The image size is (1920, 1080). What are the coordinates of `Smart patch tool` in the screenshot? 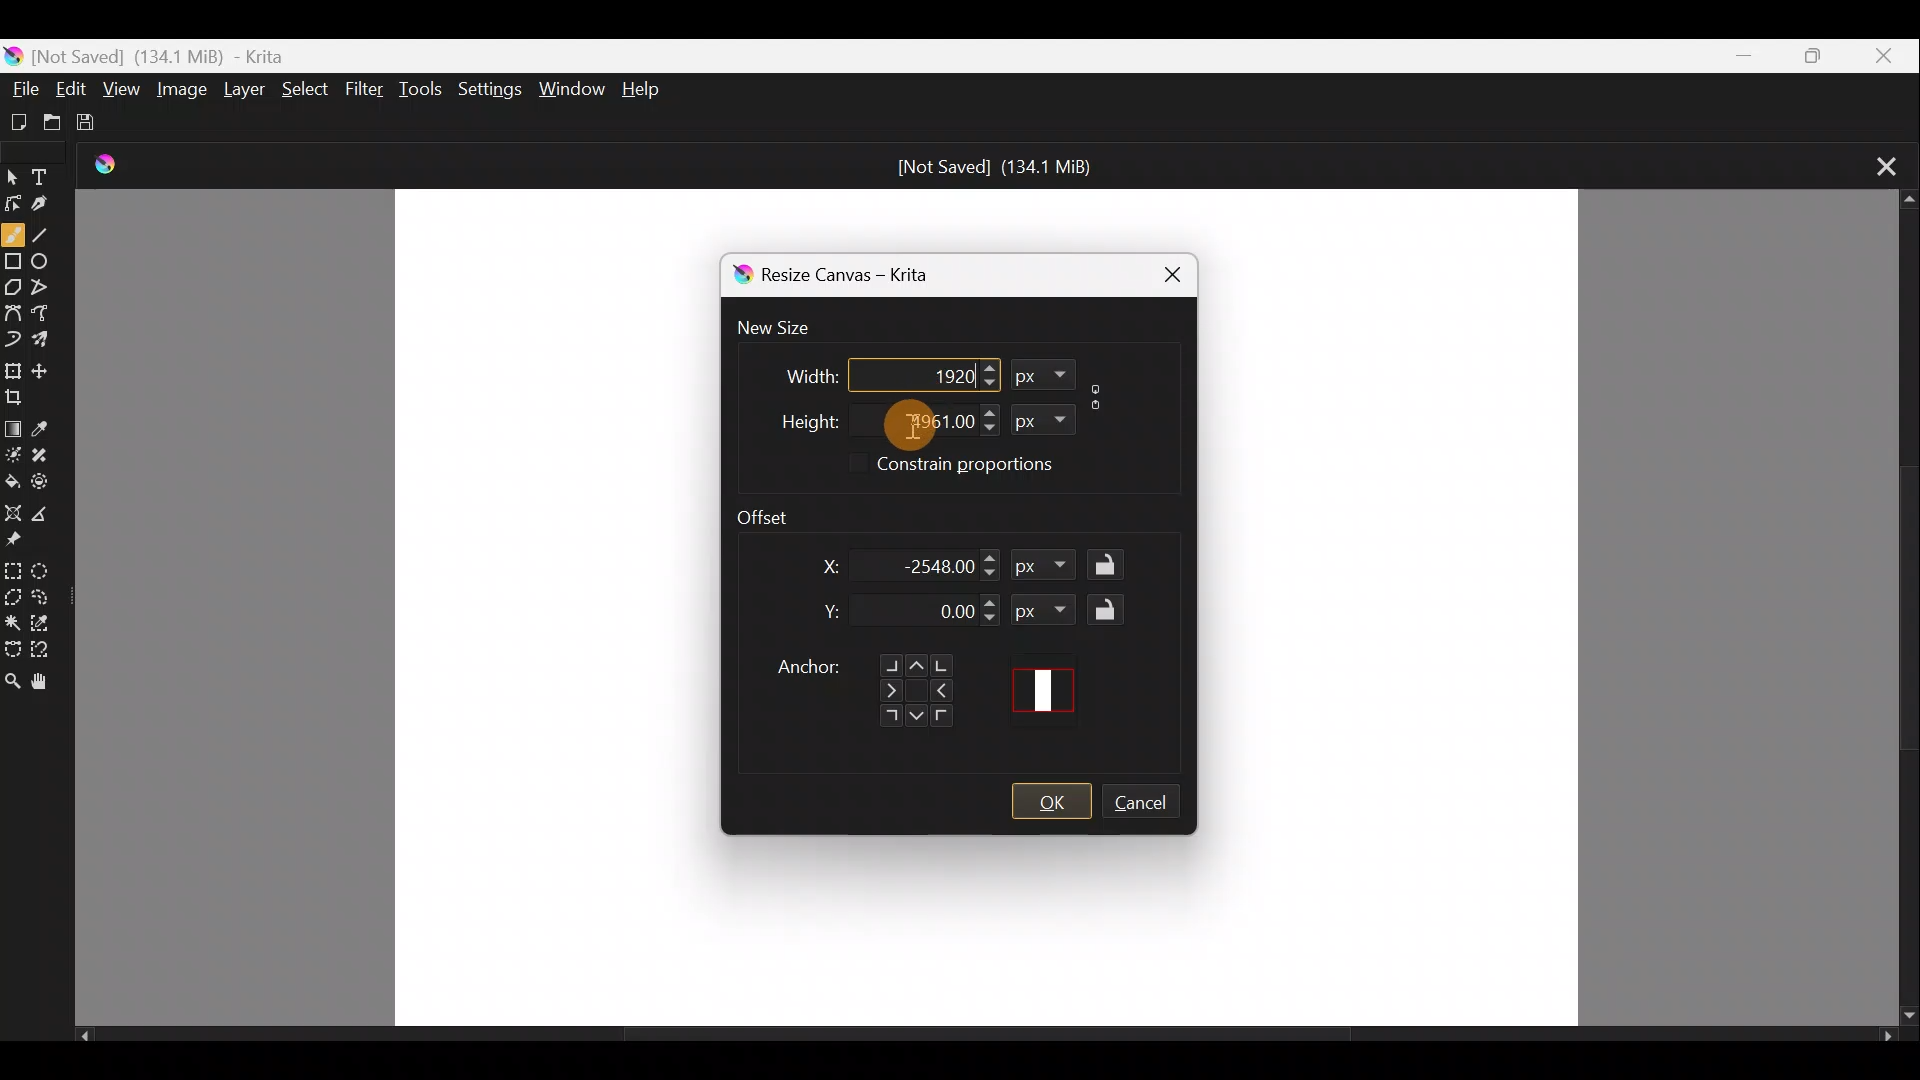 It's located at (47, 452).